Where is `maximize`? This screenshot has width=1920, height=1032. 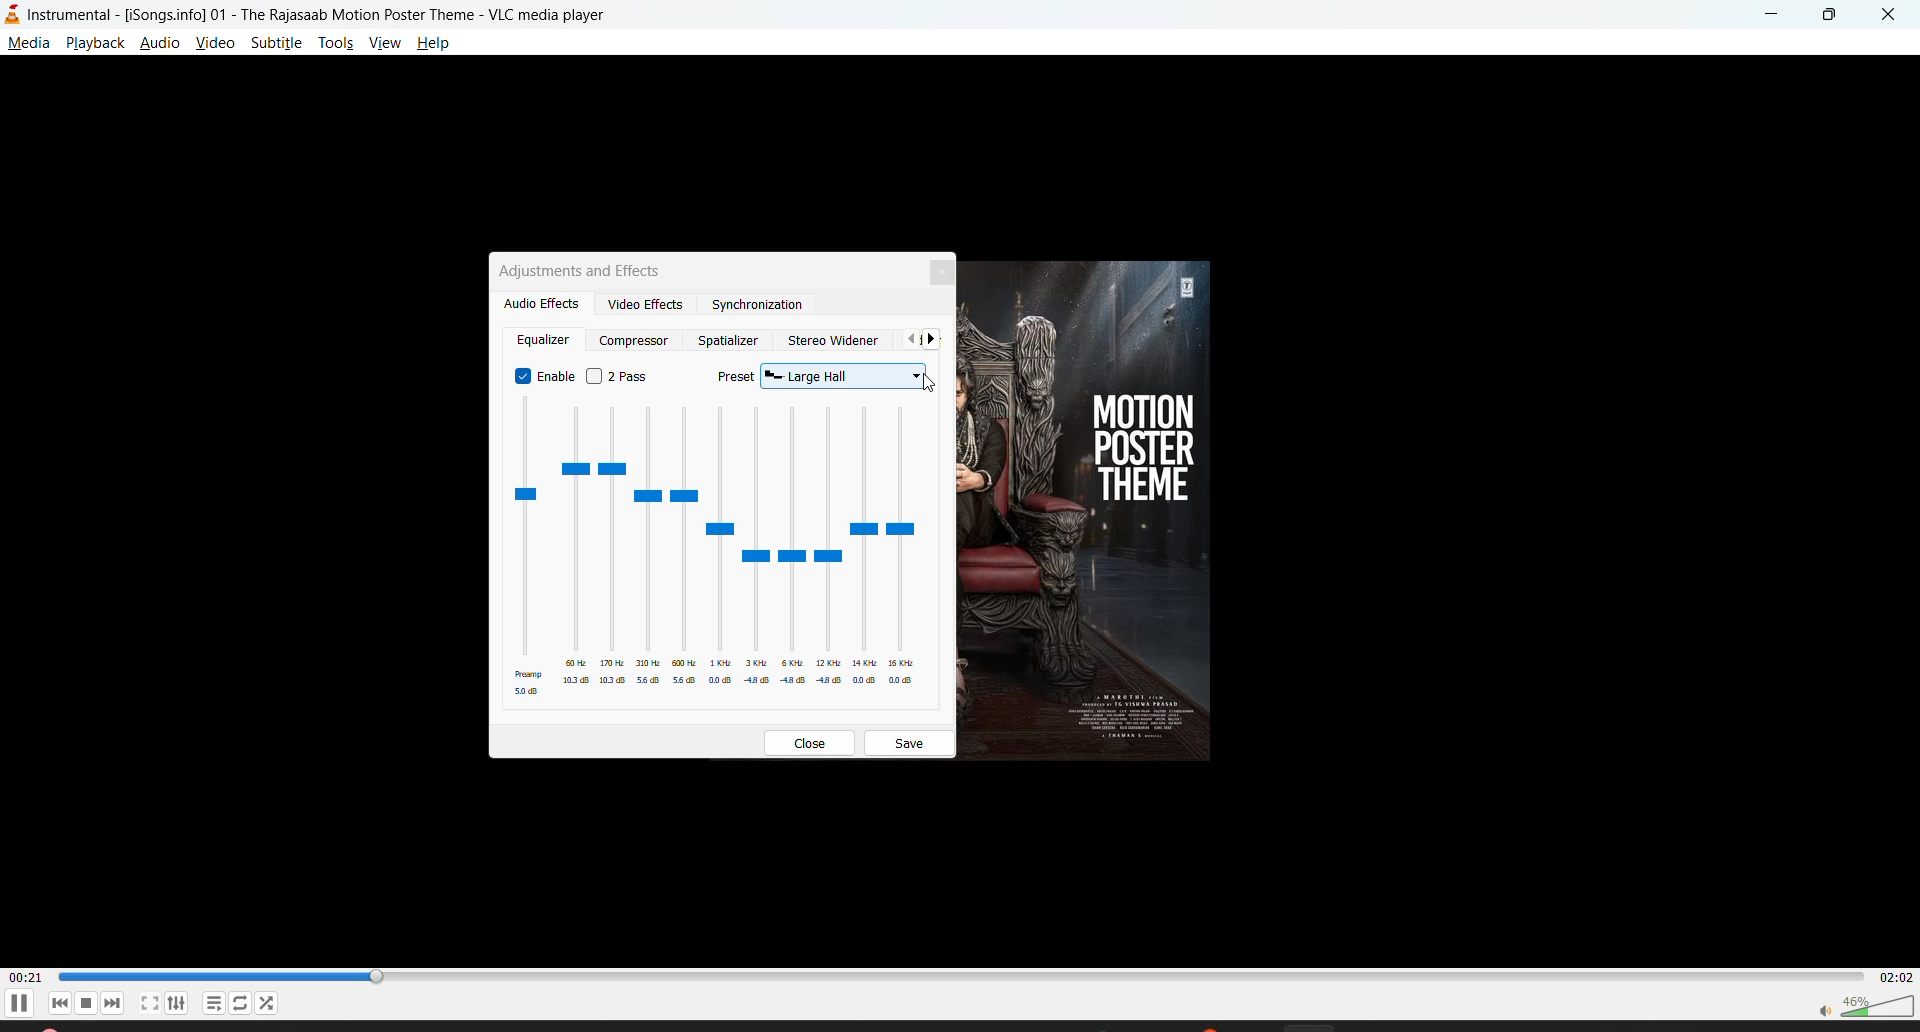
maximize is located at coordinates (1835, 16).